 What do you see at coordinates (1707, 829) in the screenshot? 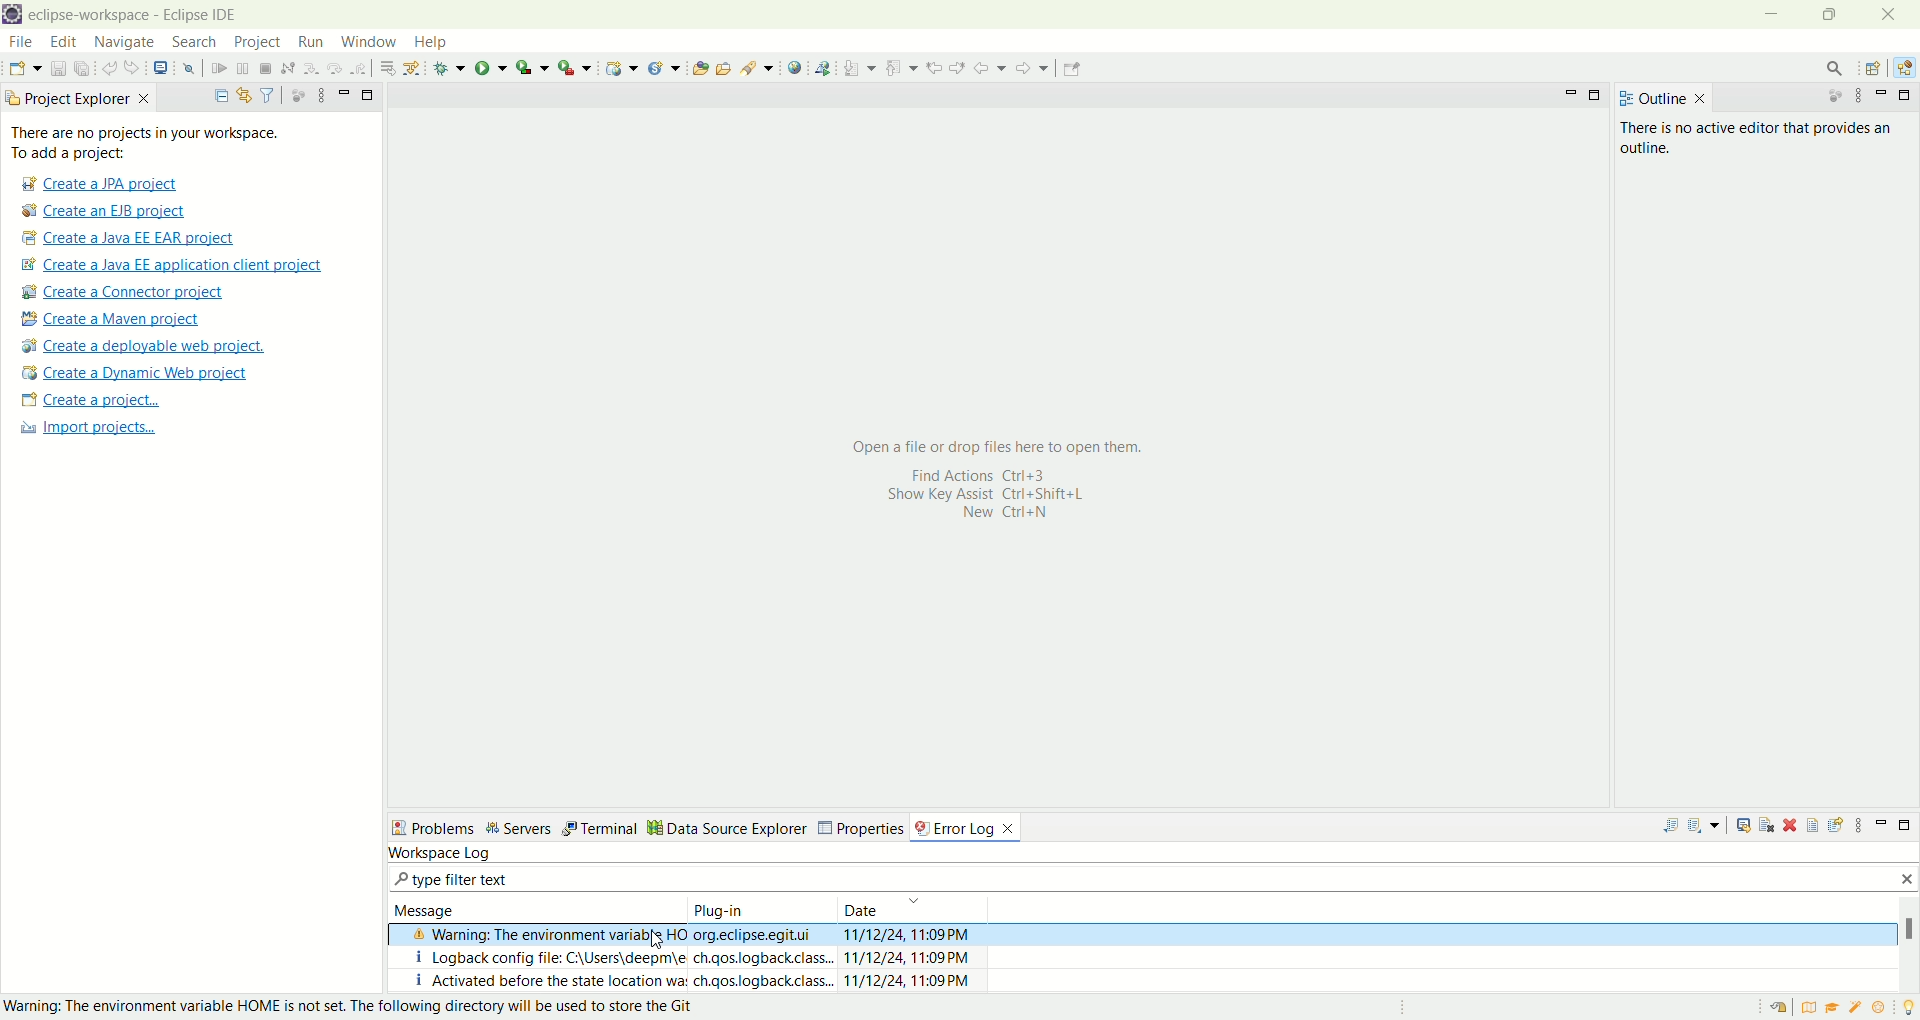
I see `import log` at bounding box center [1707, 829].